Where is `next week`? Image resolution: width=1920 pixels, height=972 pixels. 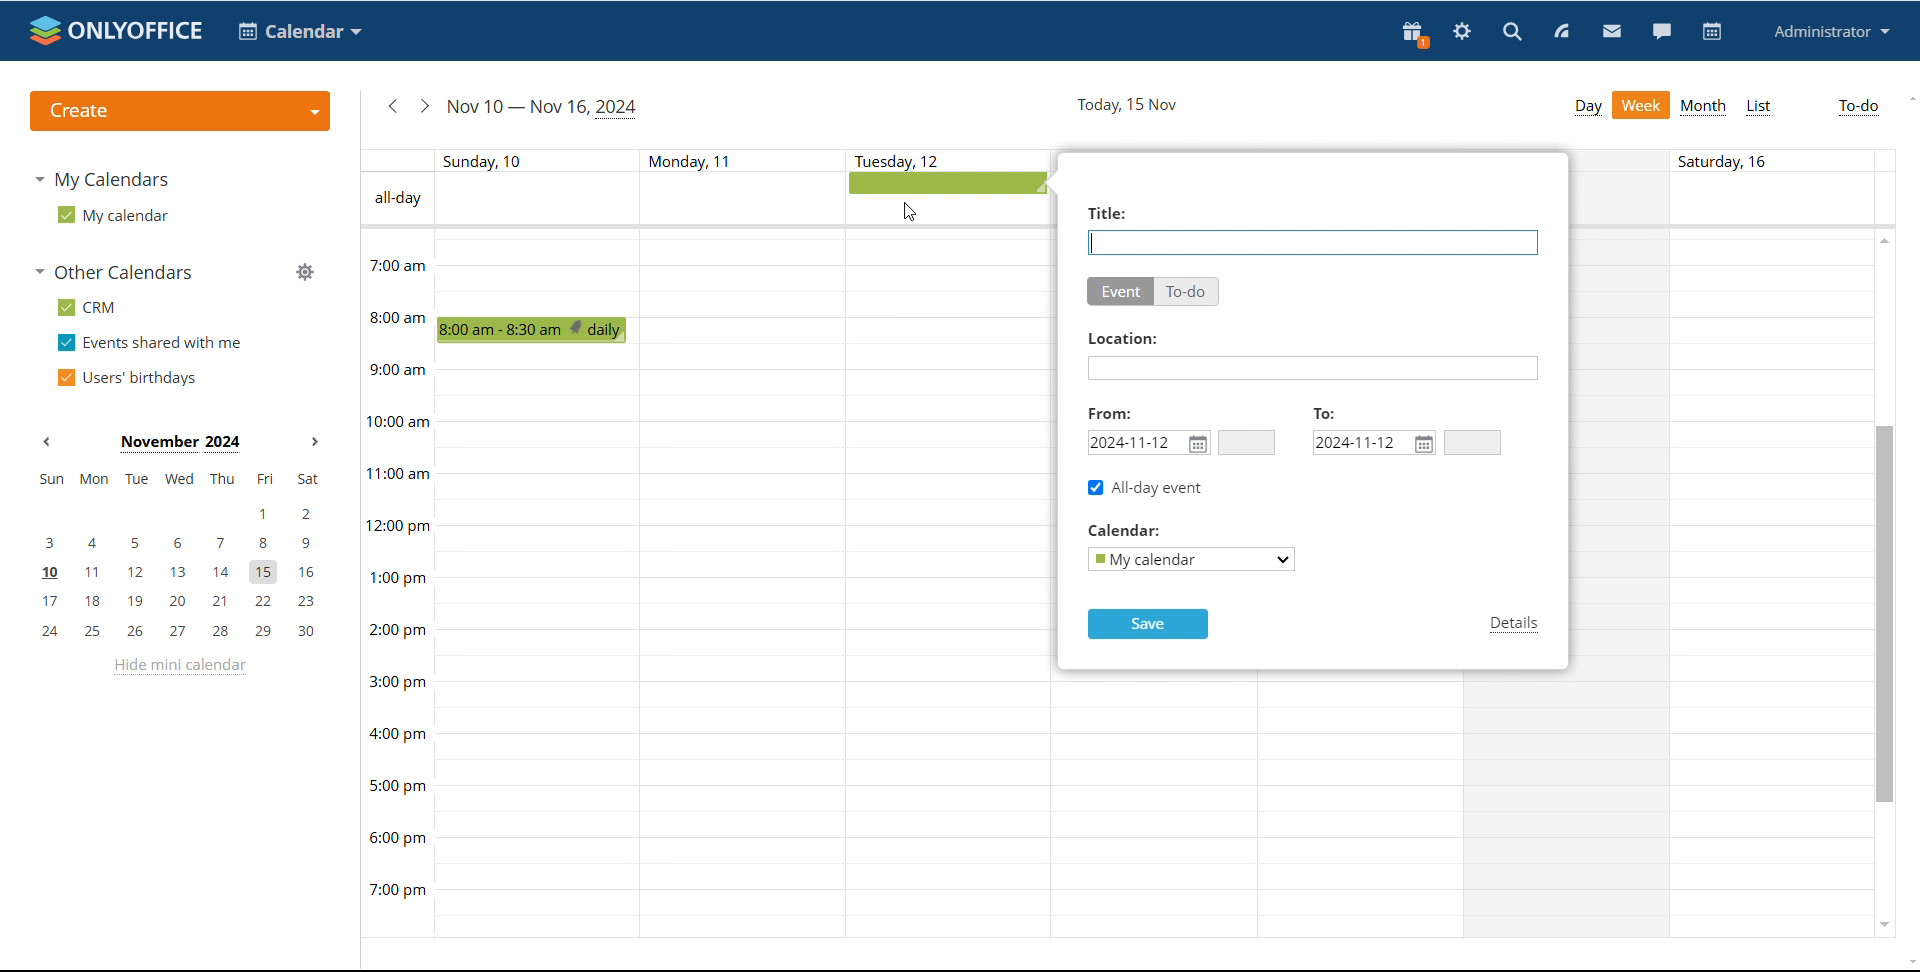
next week is located at coordinates (423, 107).